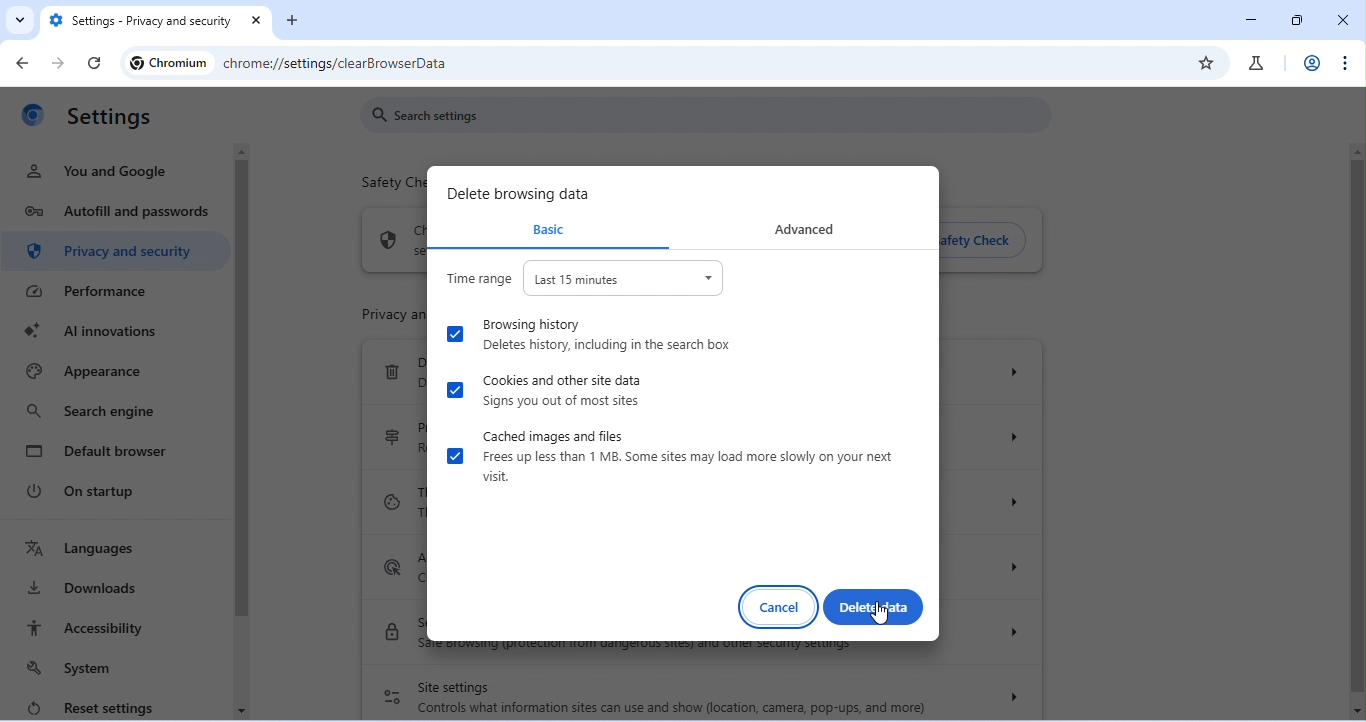  Describe the element at coordinates (391, 567) in the screenshot. I see `Ad privacy icon` at that location.